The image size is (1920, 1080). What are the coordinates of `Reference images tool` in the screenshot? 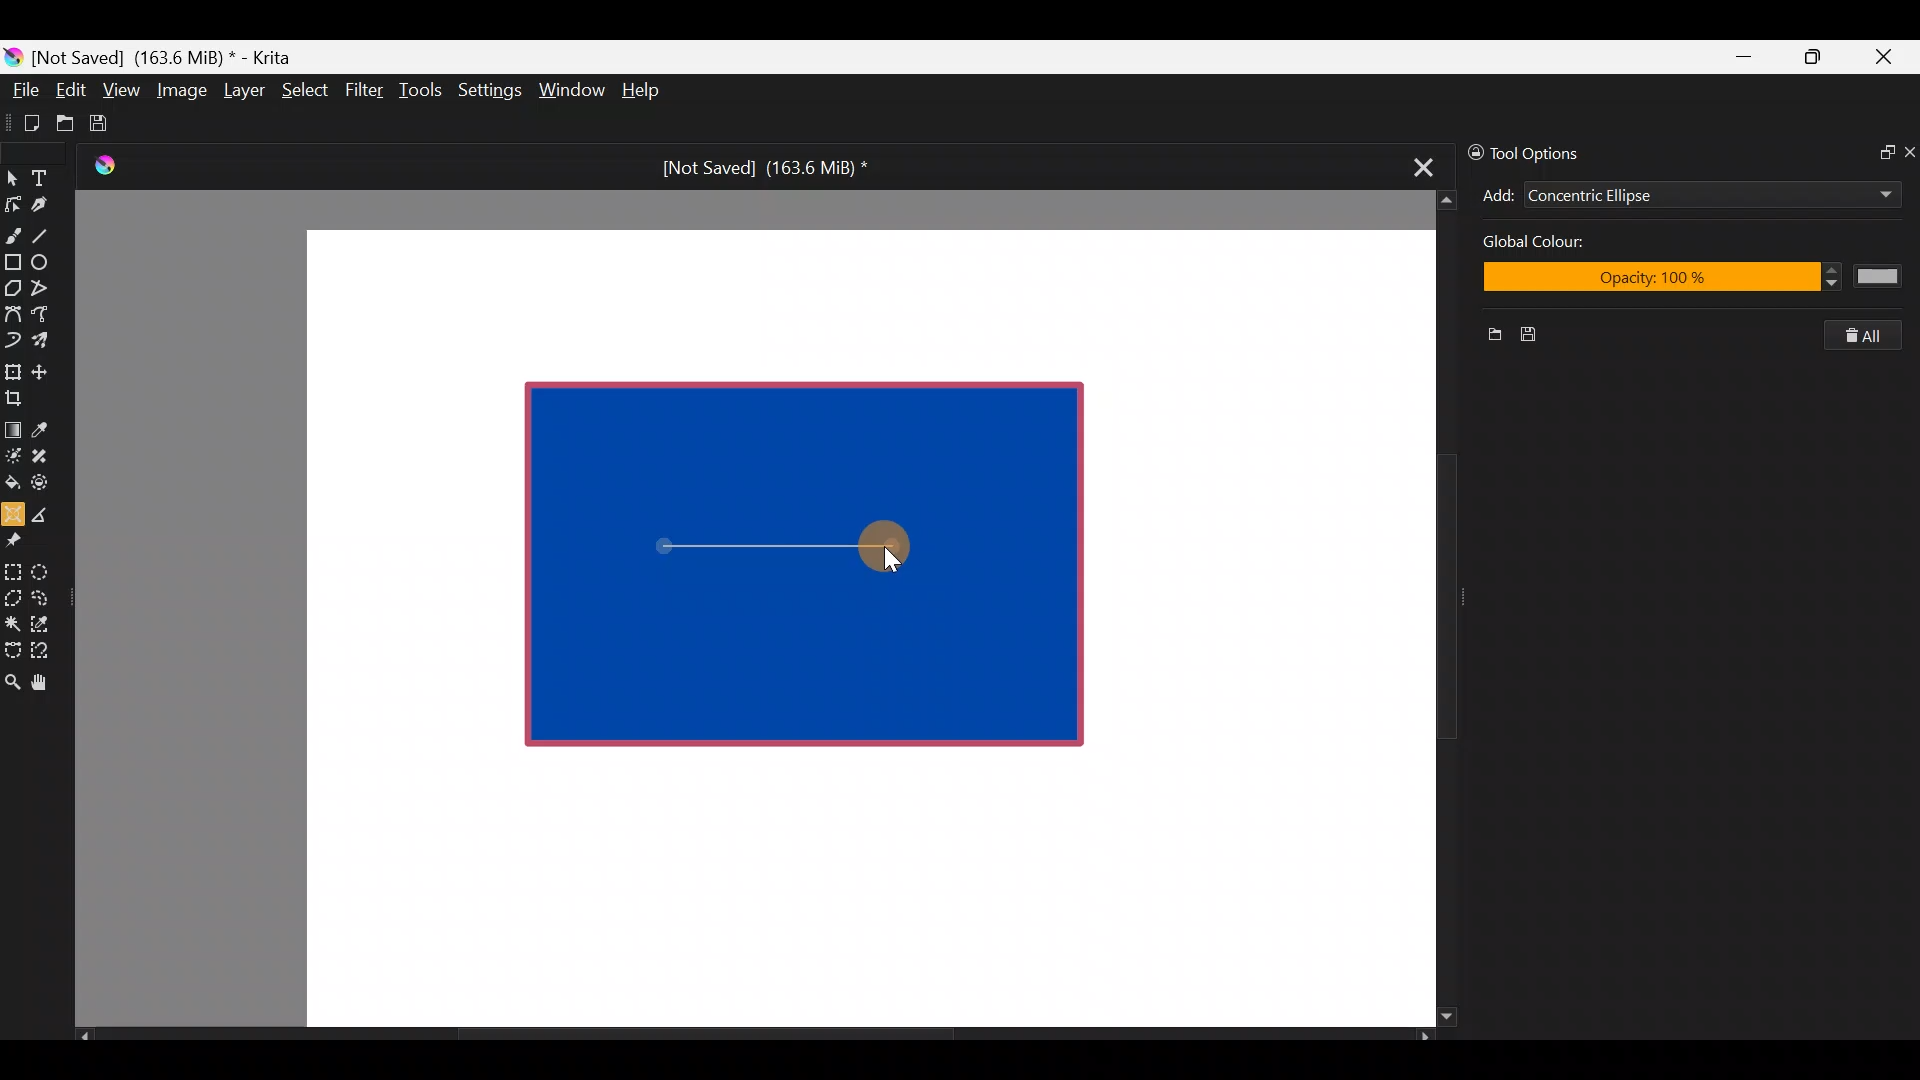 It's located at (20, 538).